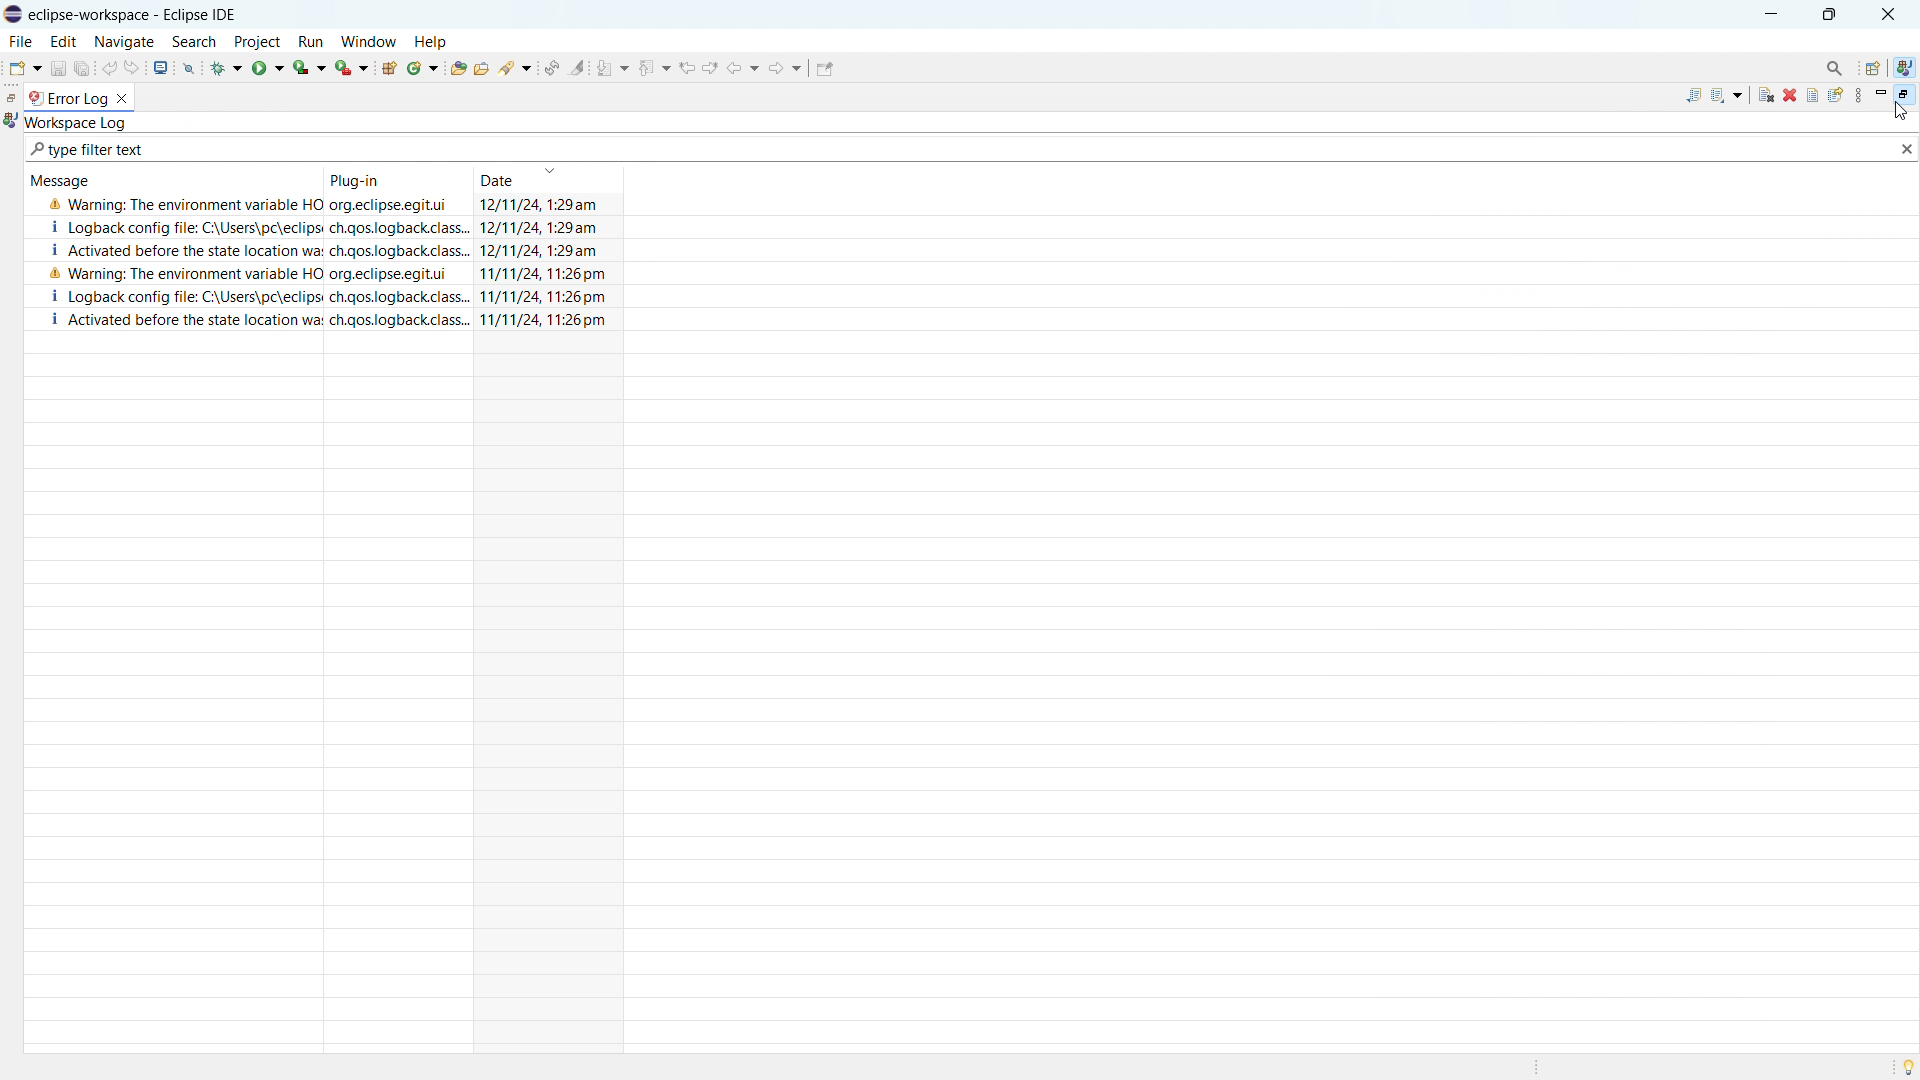 This screenshot has width=1920, height=1080. Describe the element at coordinates (177, 273) in the screenshot. I see `Warning: The environment variable HO ` at that location.